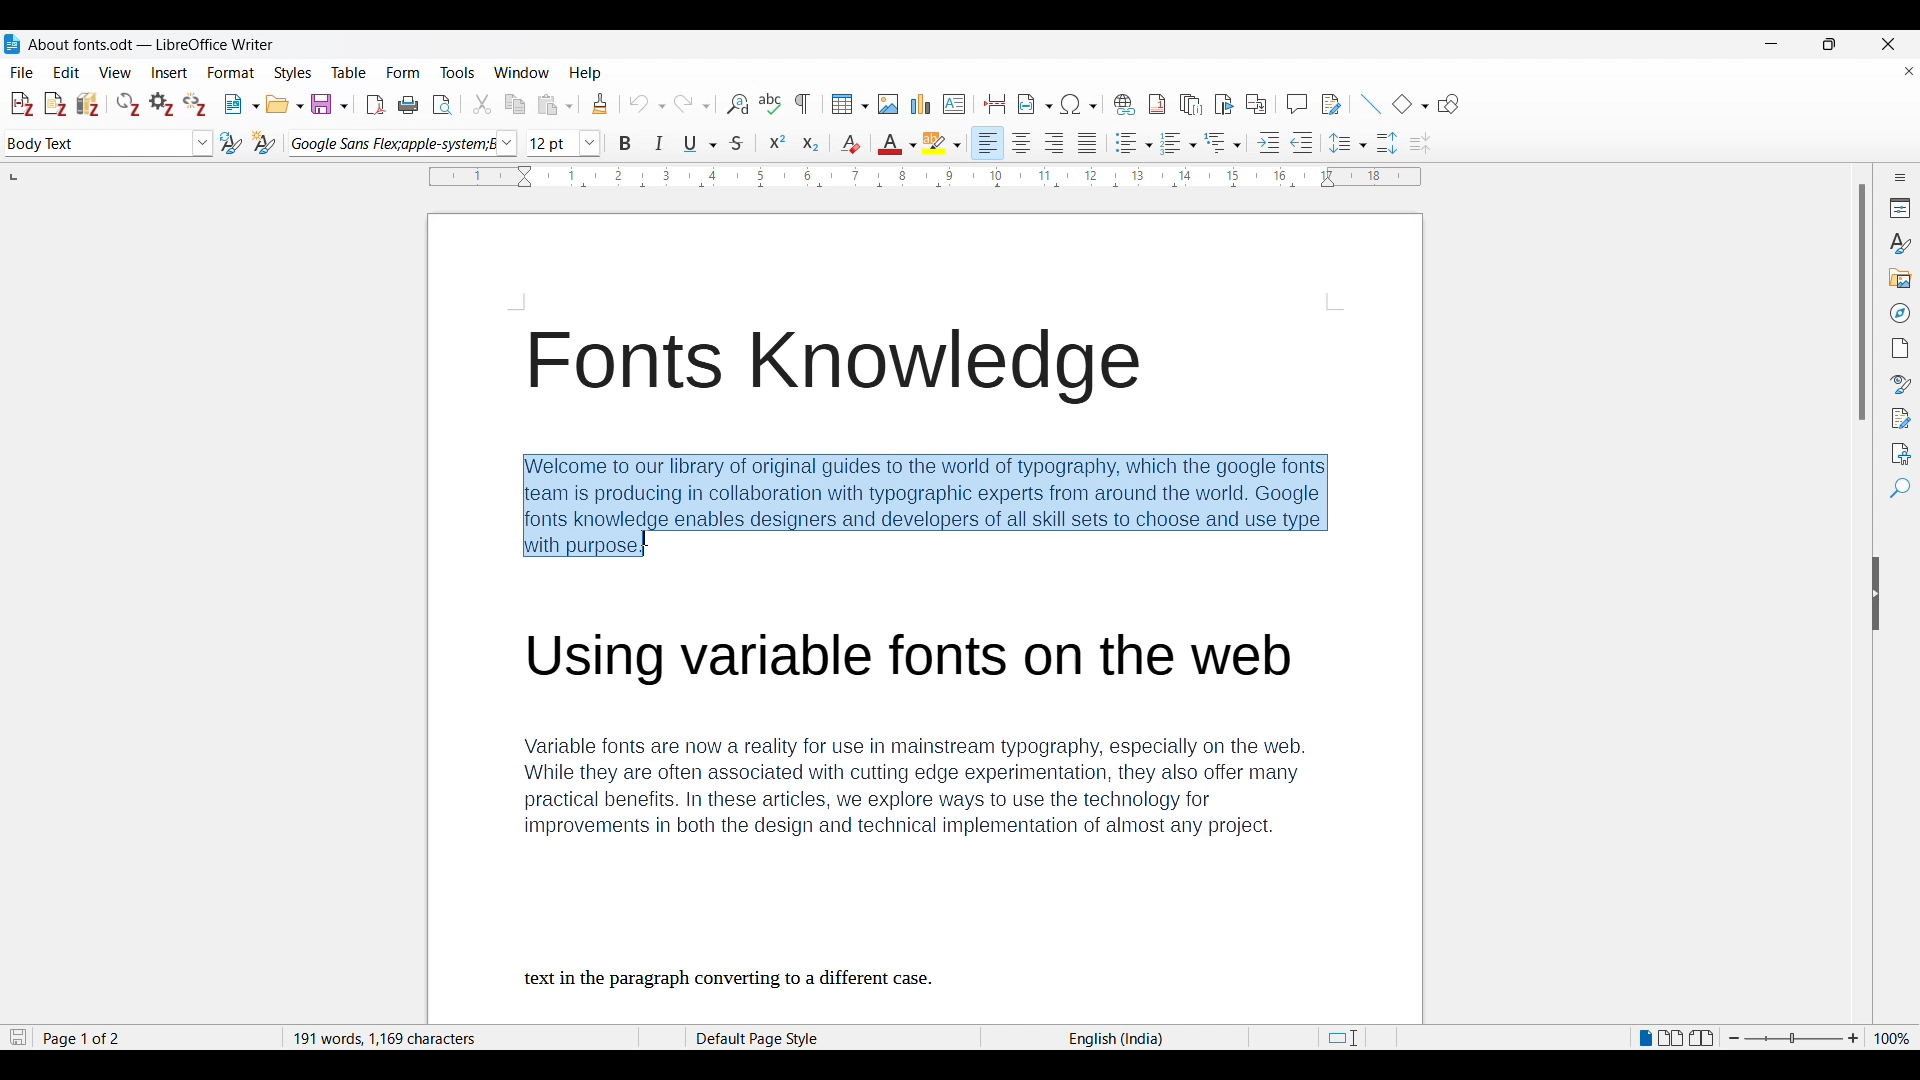 This screenshot has width=1920, height=1080. What do you see at coordinates (386, 1036) in the screenshot?
I see `191 words, 1,169 characters` at bounding box center [386, 1036].